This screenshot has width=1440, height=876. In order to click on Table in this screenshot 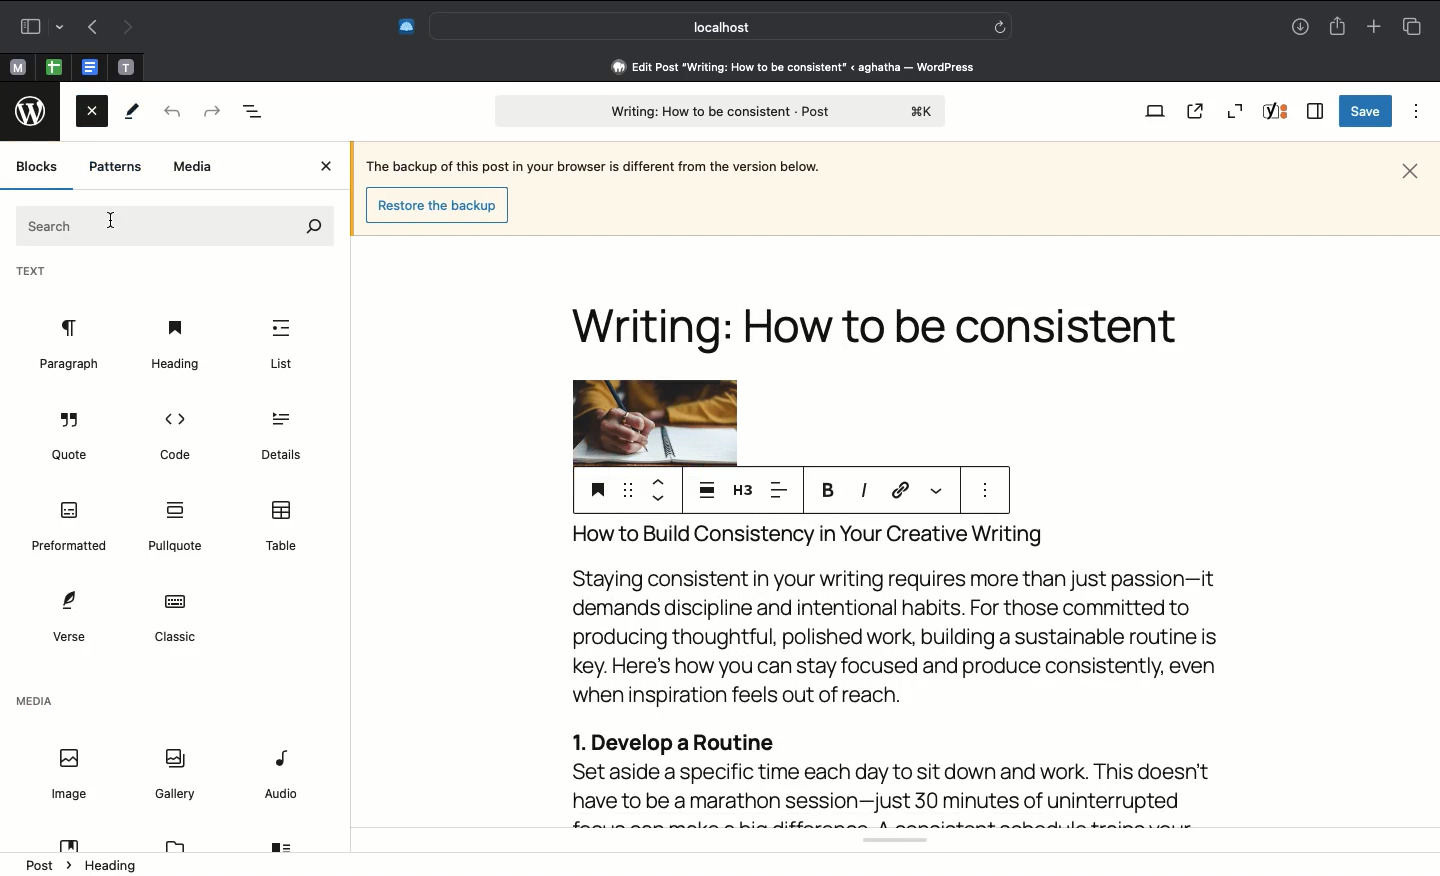, I will do `click(284, 526)`.